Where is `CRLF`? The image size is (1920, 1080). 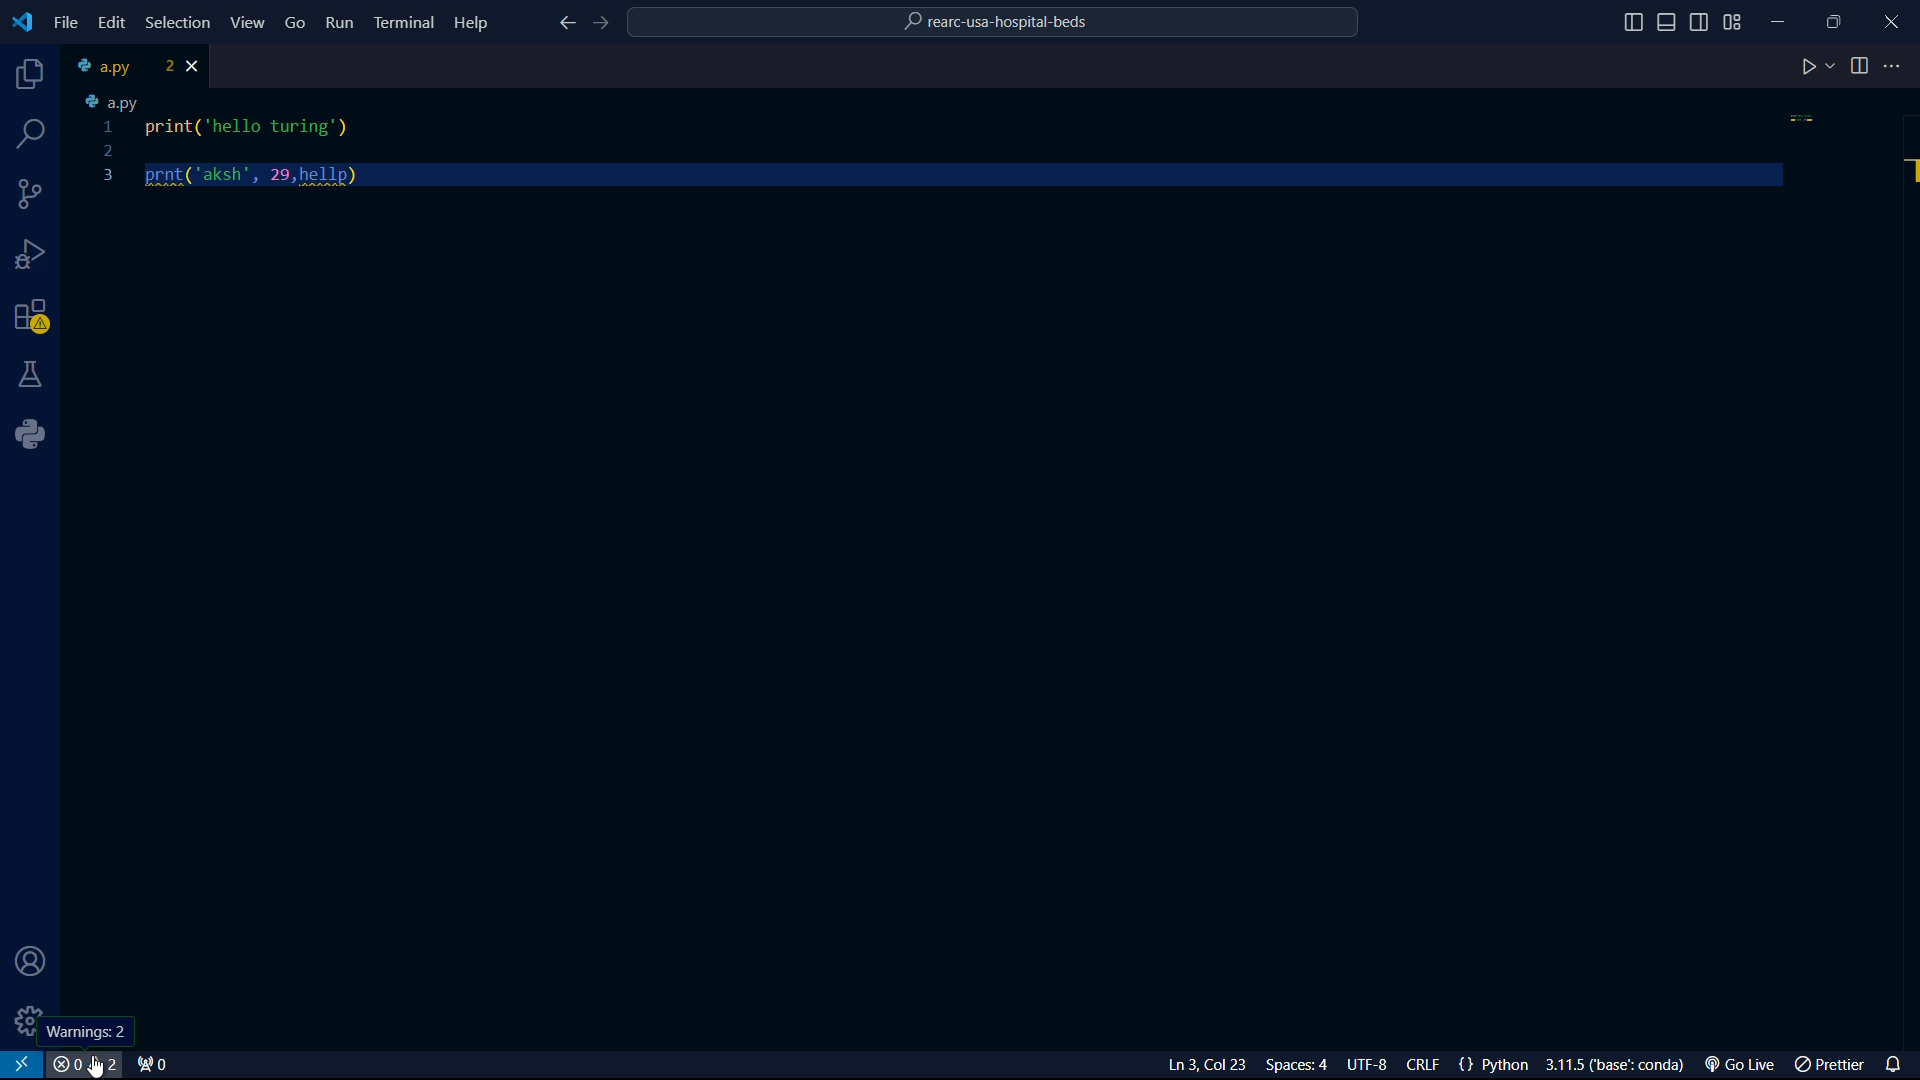 CRLF is located at coordinates (1427, 1066).